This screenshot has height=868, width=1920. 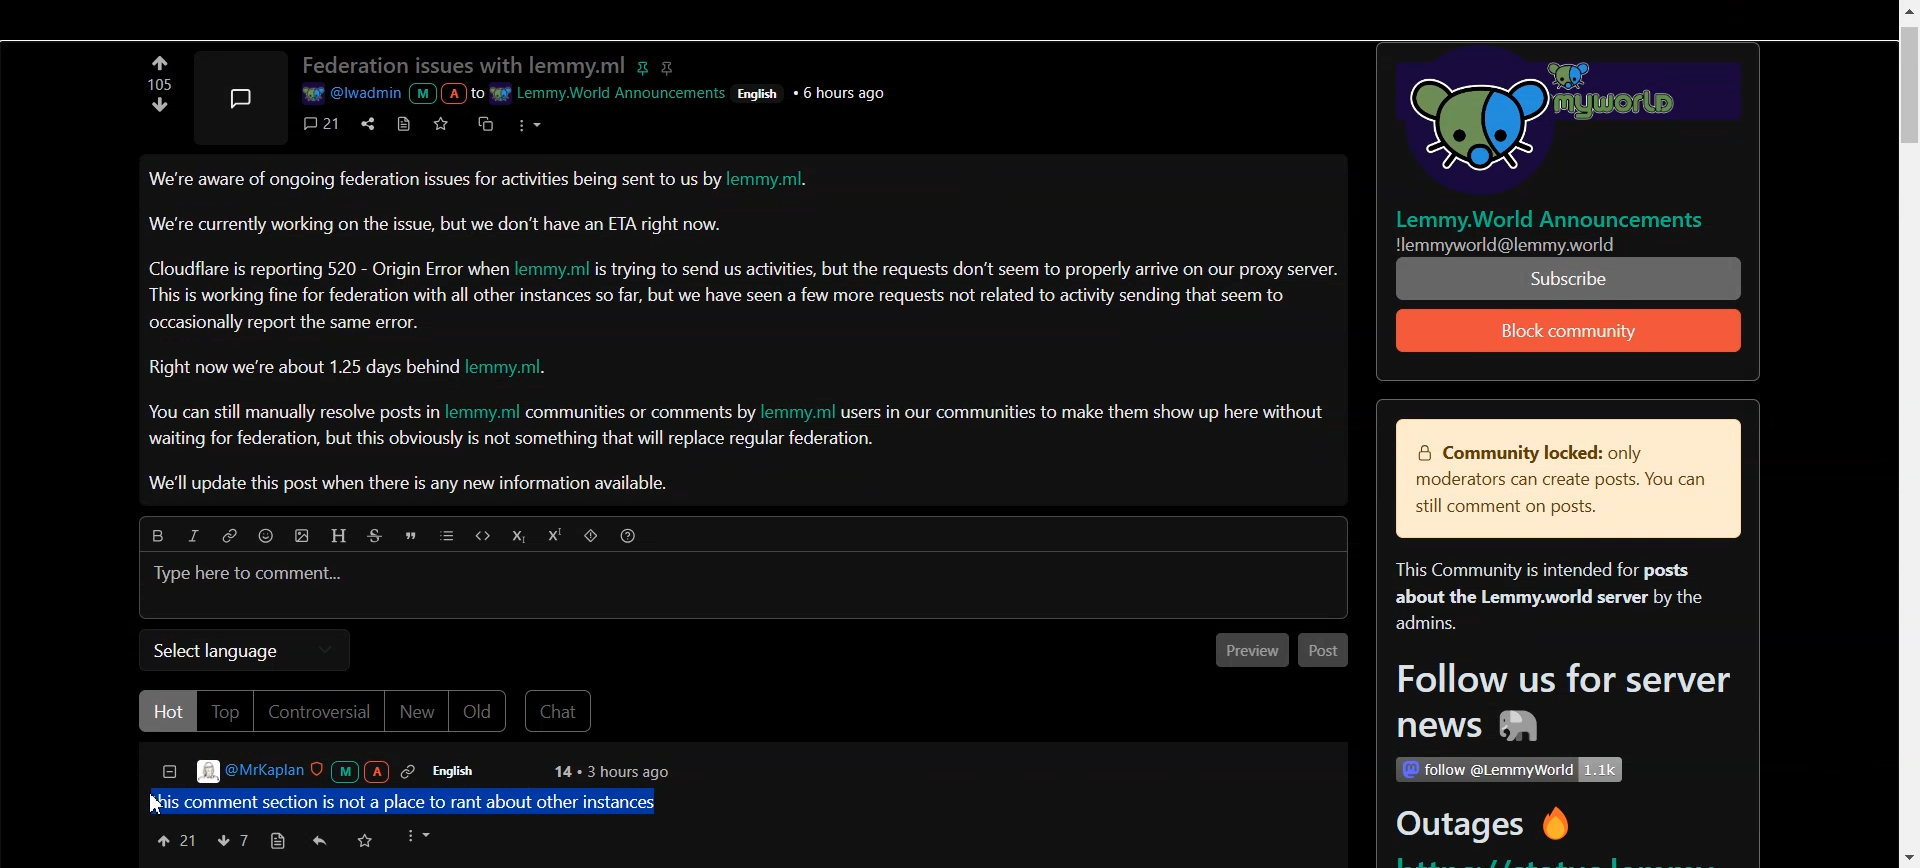 I want to click on Text Cursor, so click(x=657, y=808).